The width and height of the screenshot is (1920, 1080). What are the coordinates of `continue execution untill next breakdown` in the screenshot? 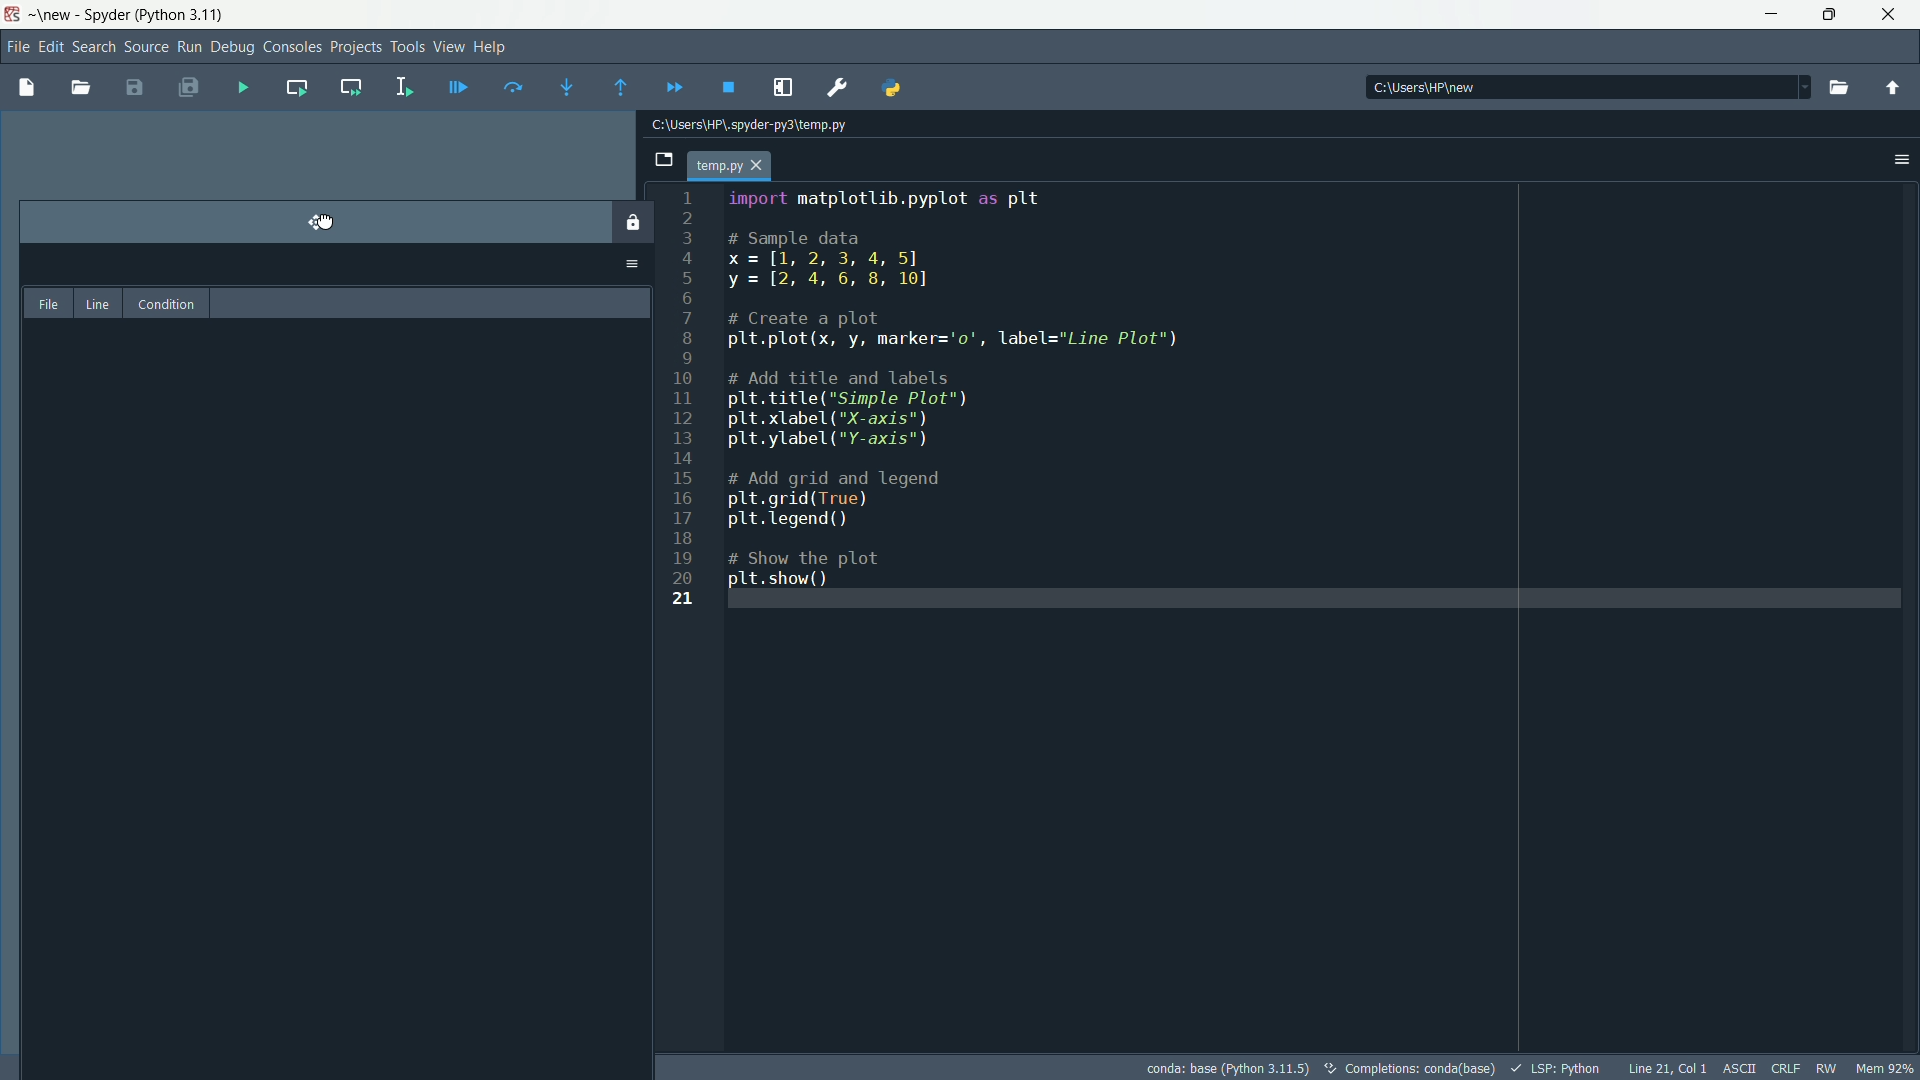 It's located at (670, 86).